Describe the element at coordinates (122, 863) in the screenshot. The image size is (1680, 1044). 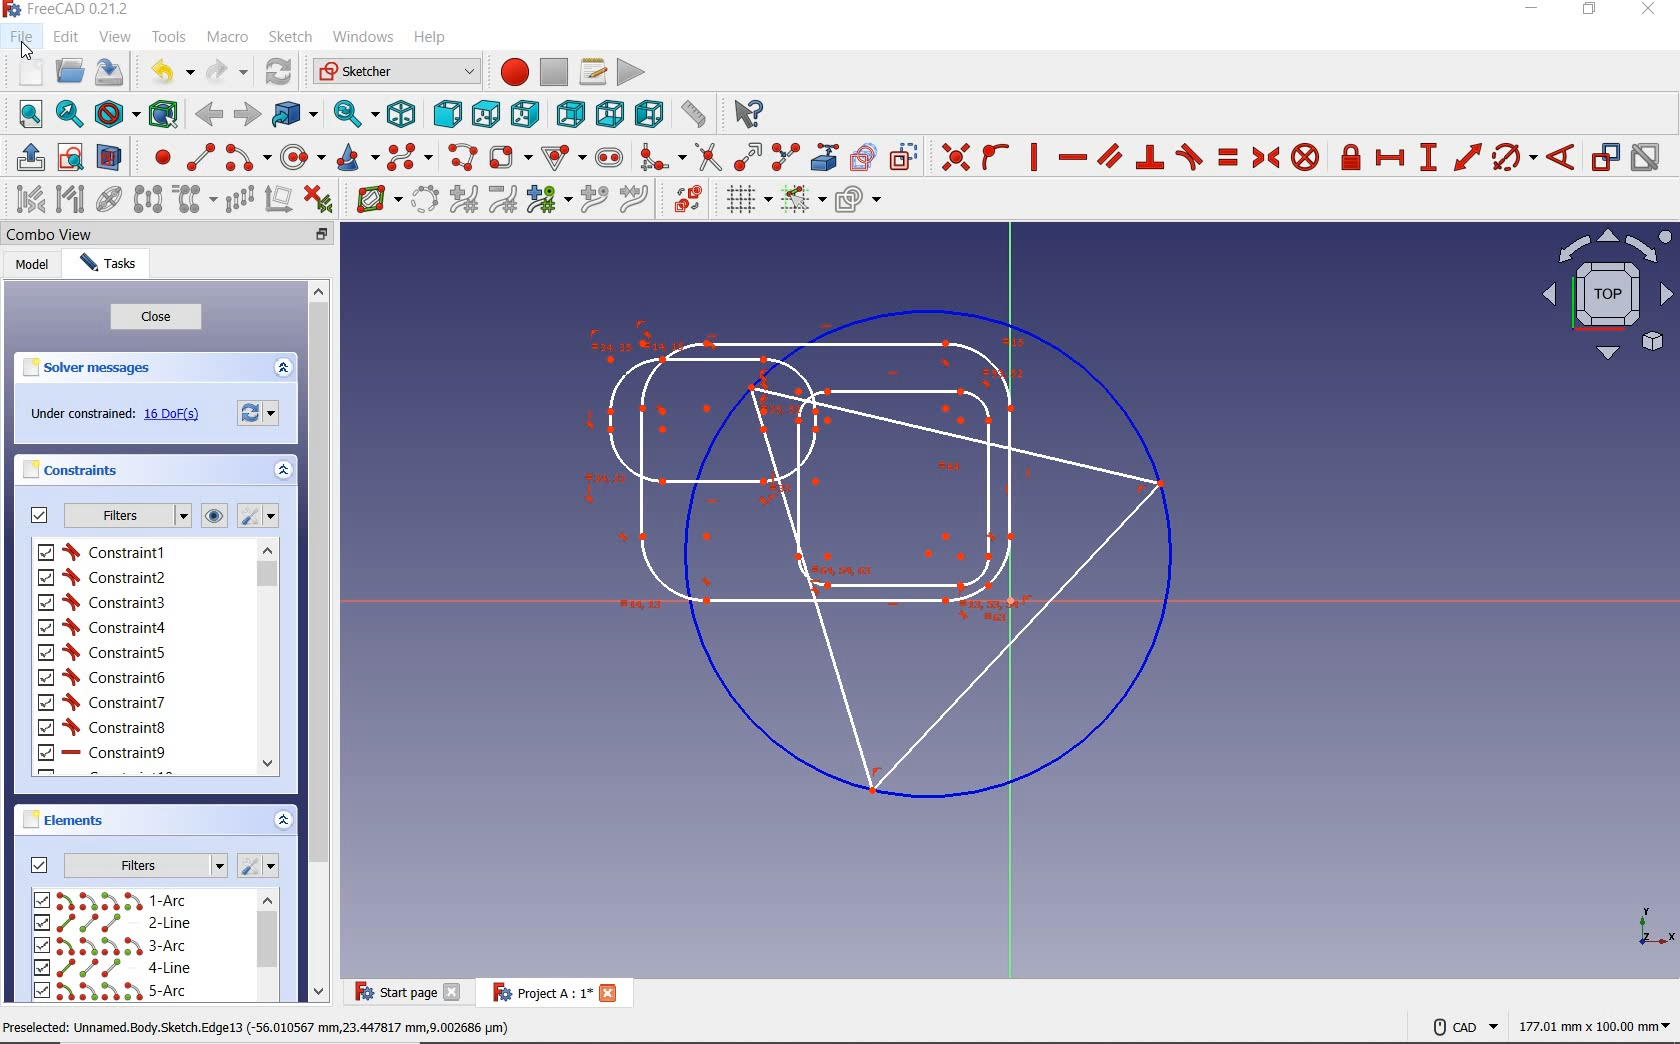
I see `filters` at that location.